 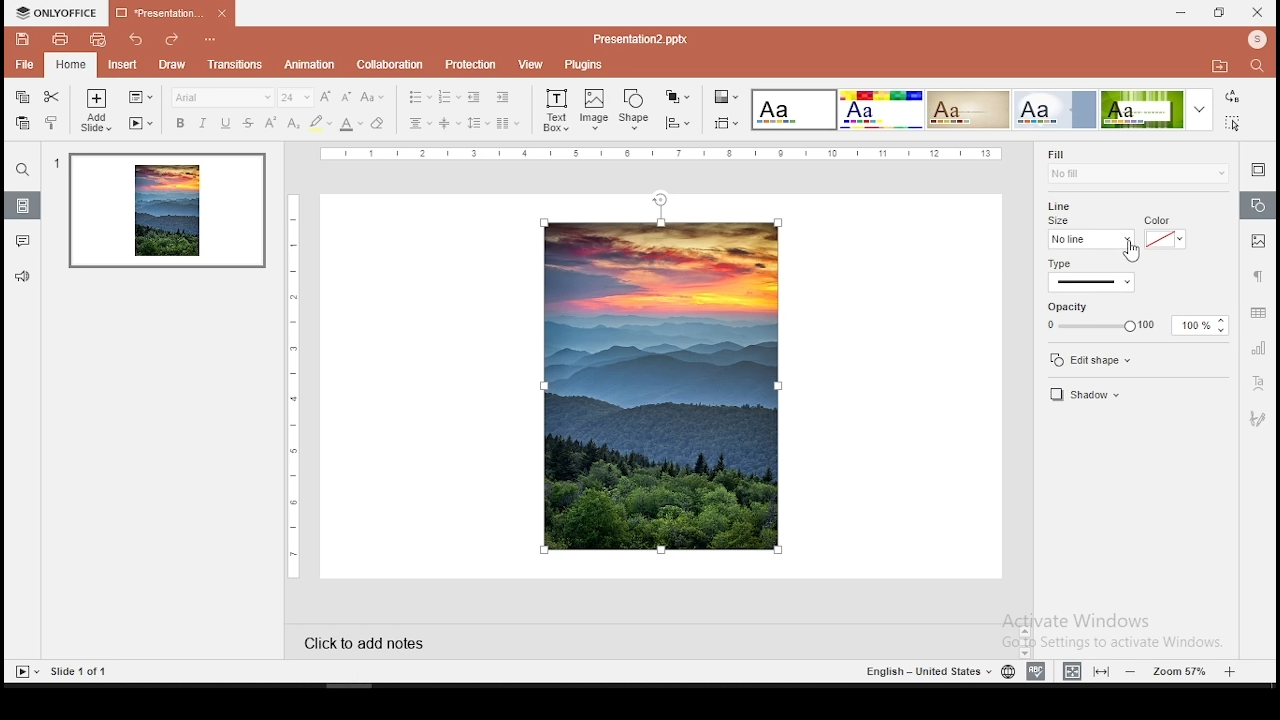 I want to click on presentation, so click(x=172, y=12).